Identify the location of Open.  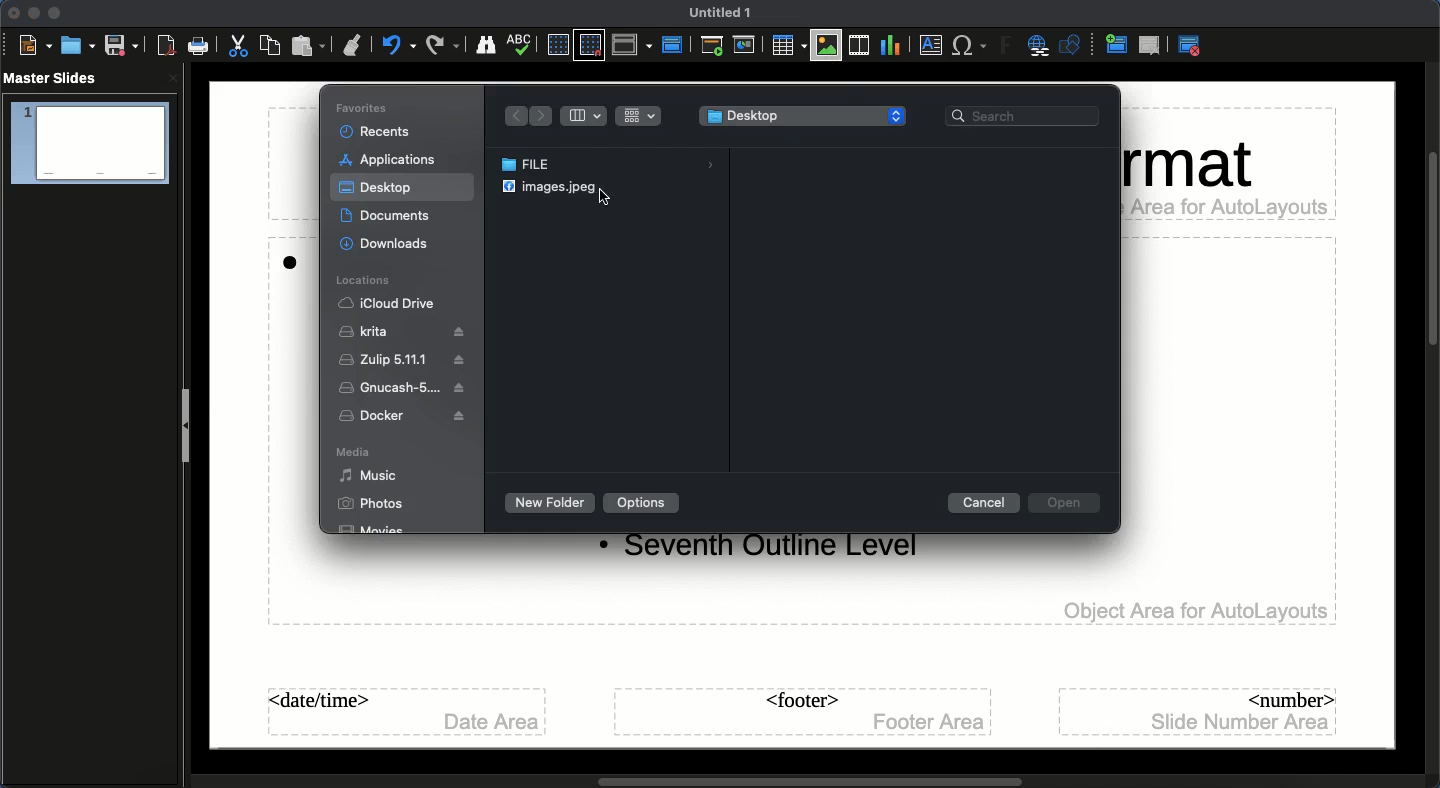
(1069, 505).